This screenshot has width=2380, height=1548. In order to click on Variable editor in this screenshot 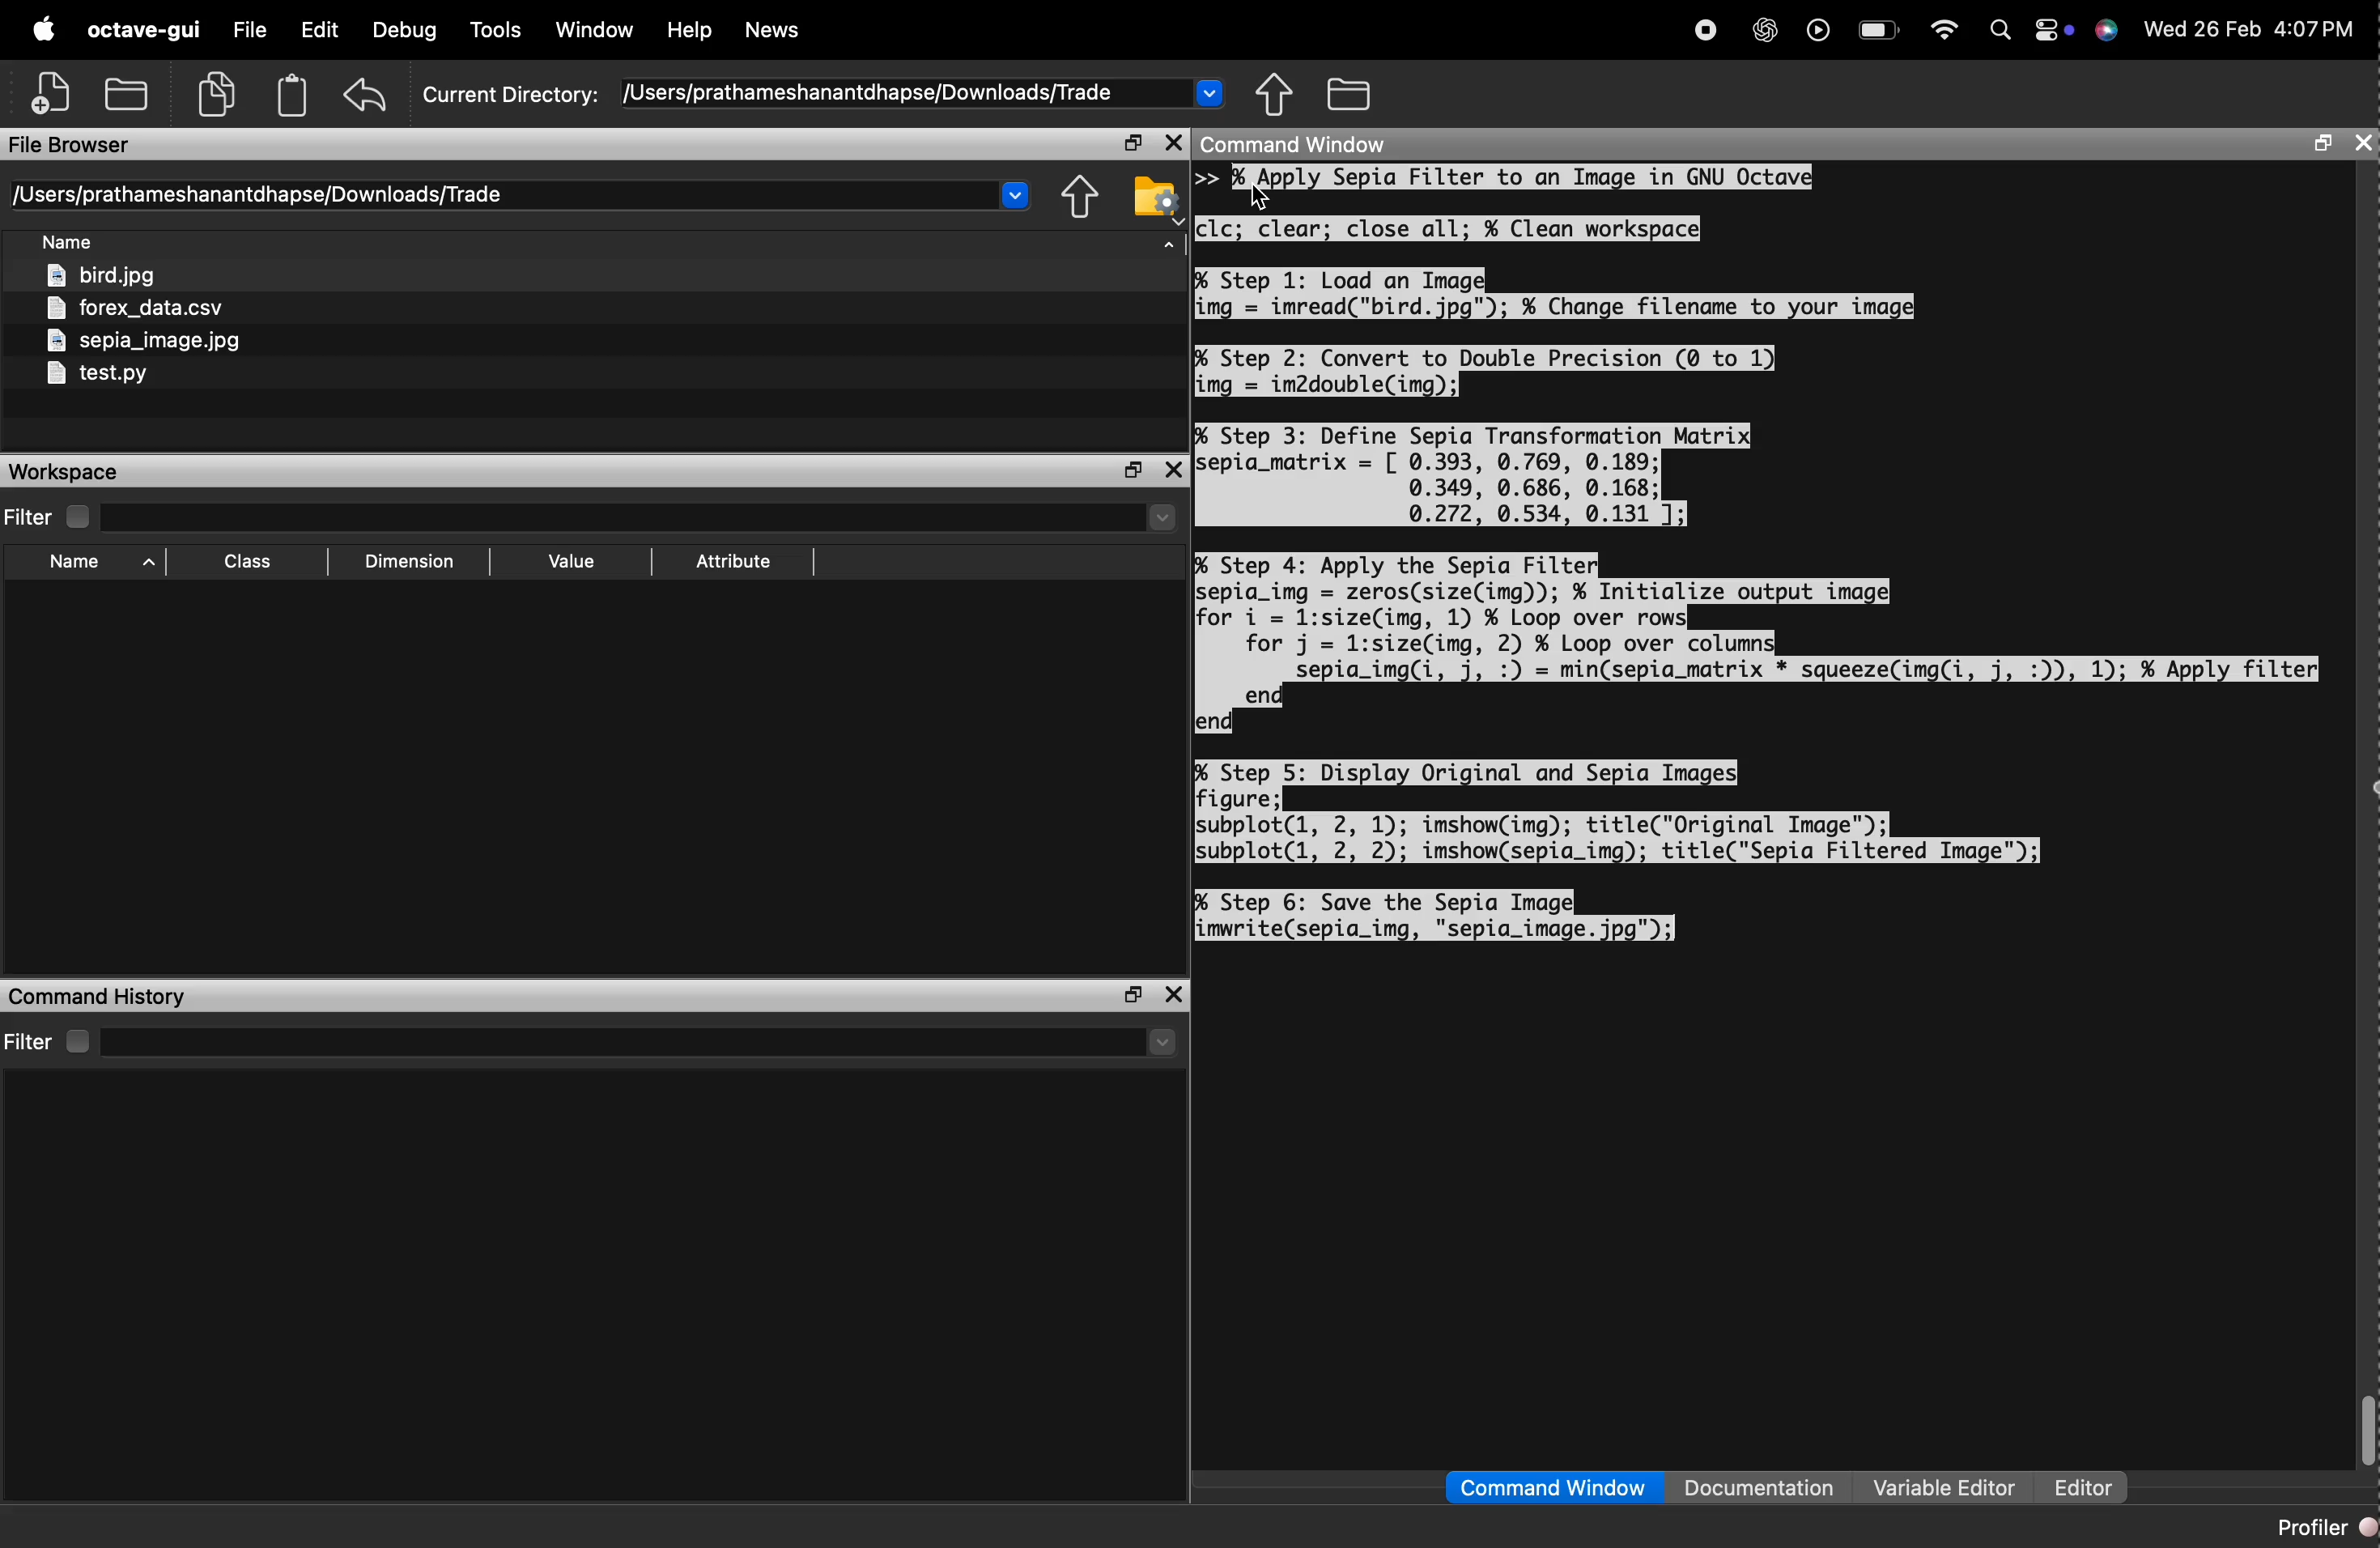, I will do `click(1948, 1486)`.